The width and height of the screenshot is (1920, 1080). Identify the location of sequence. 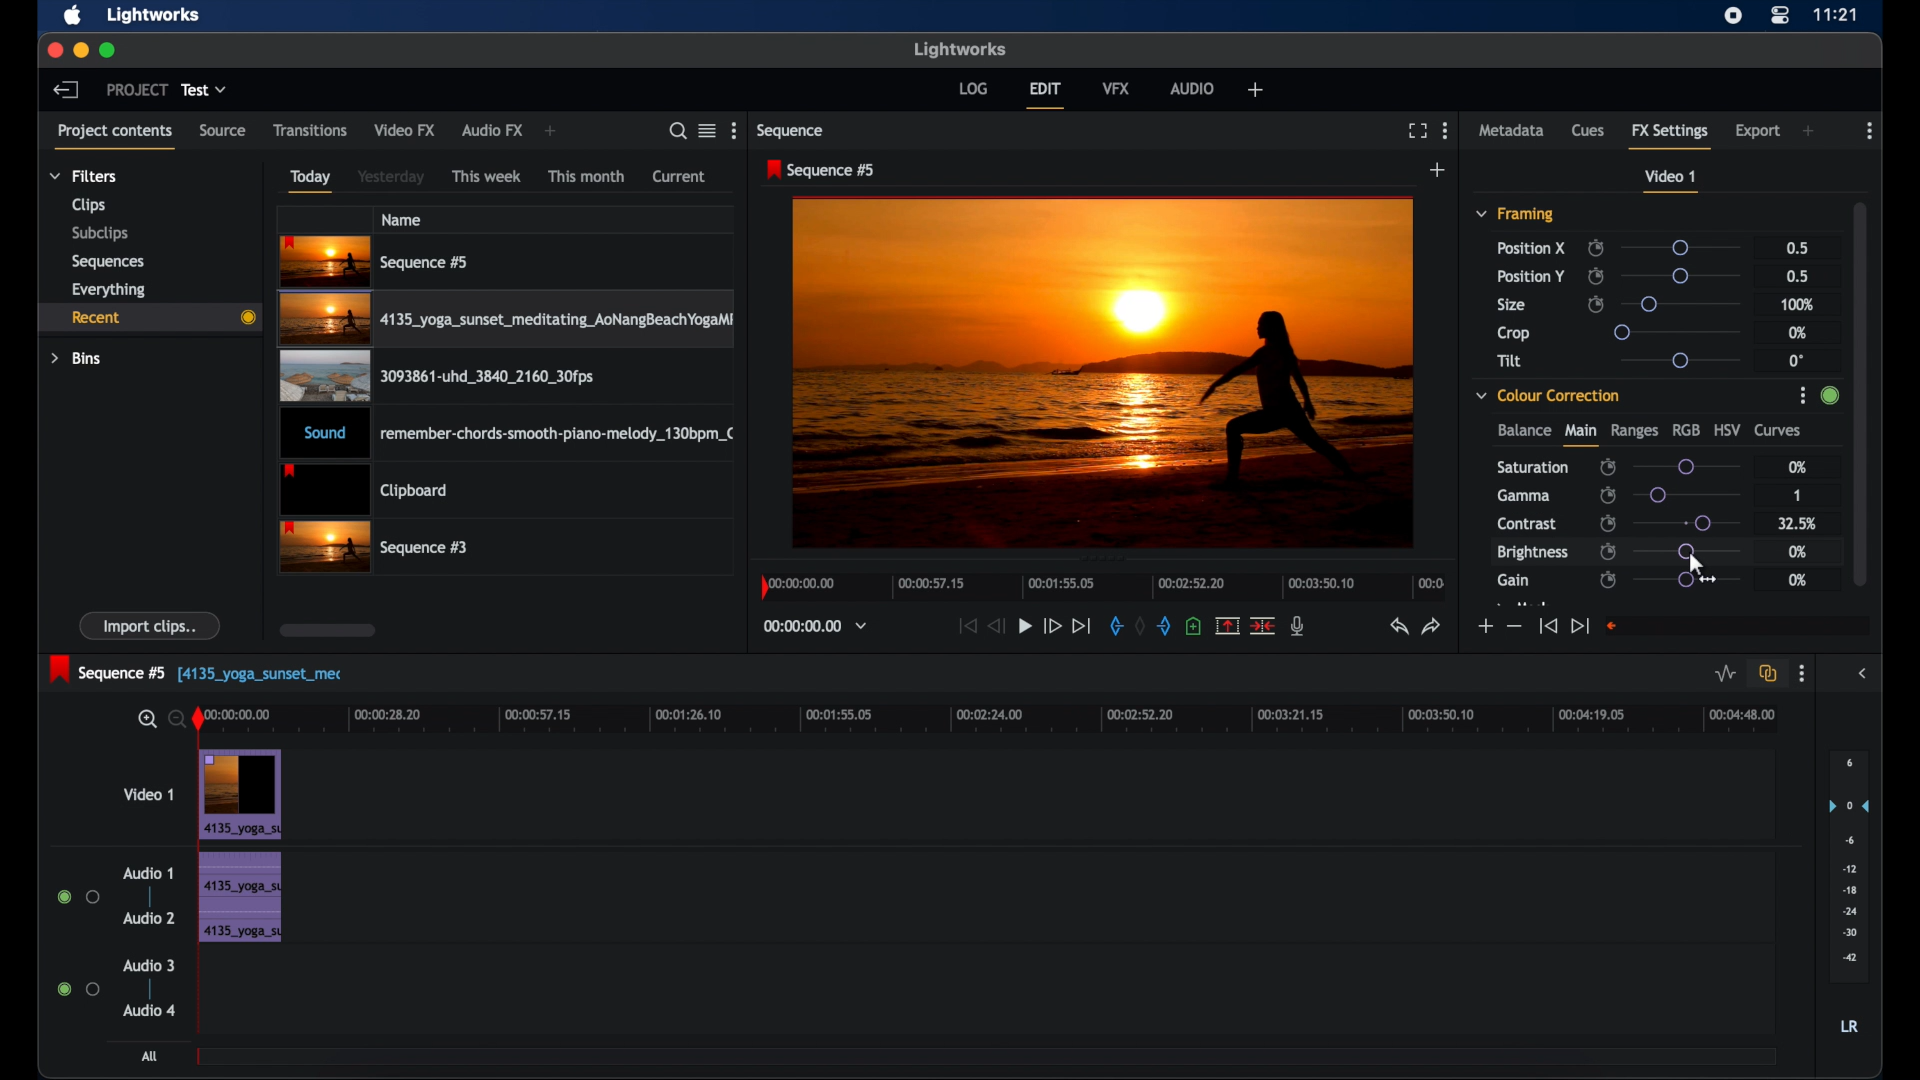
(822, 170).